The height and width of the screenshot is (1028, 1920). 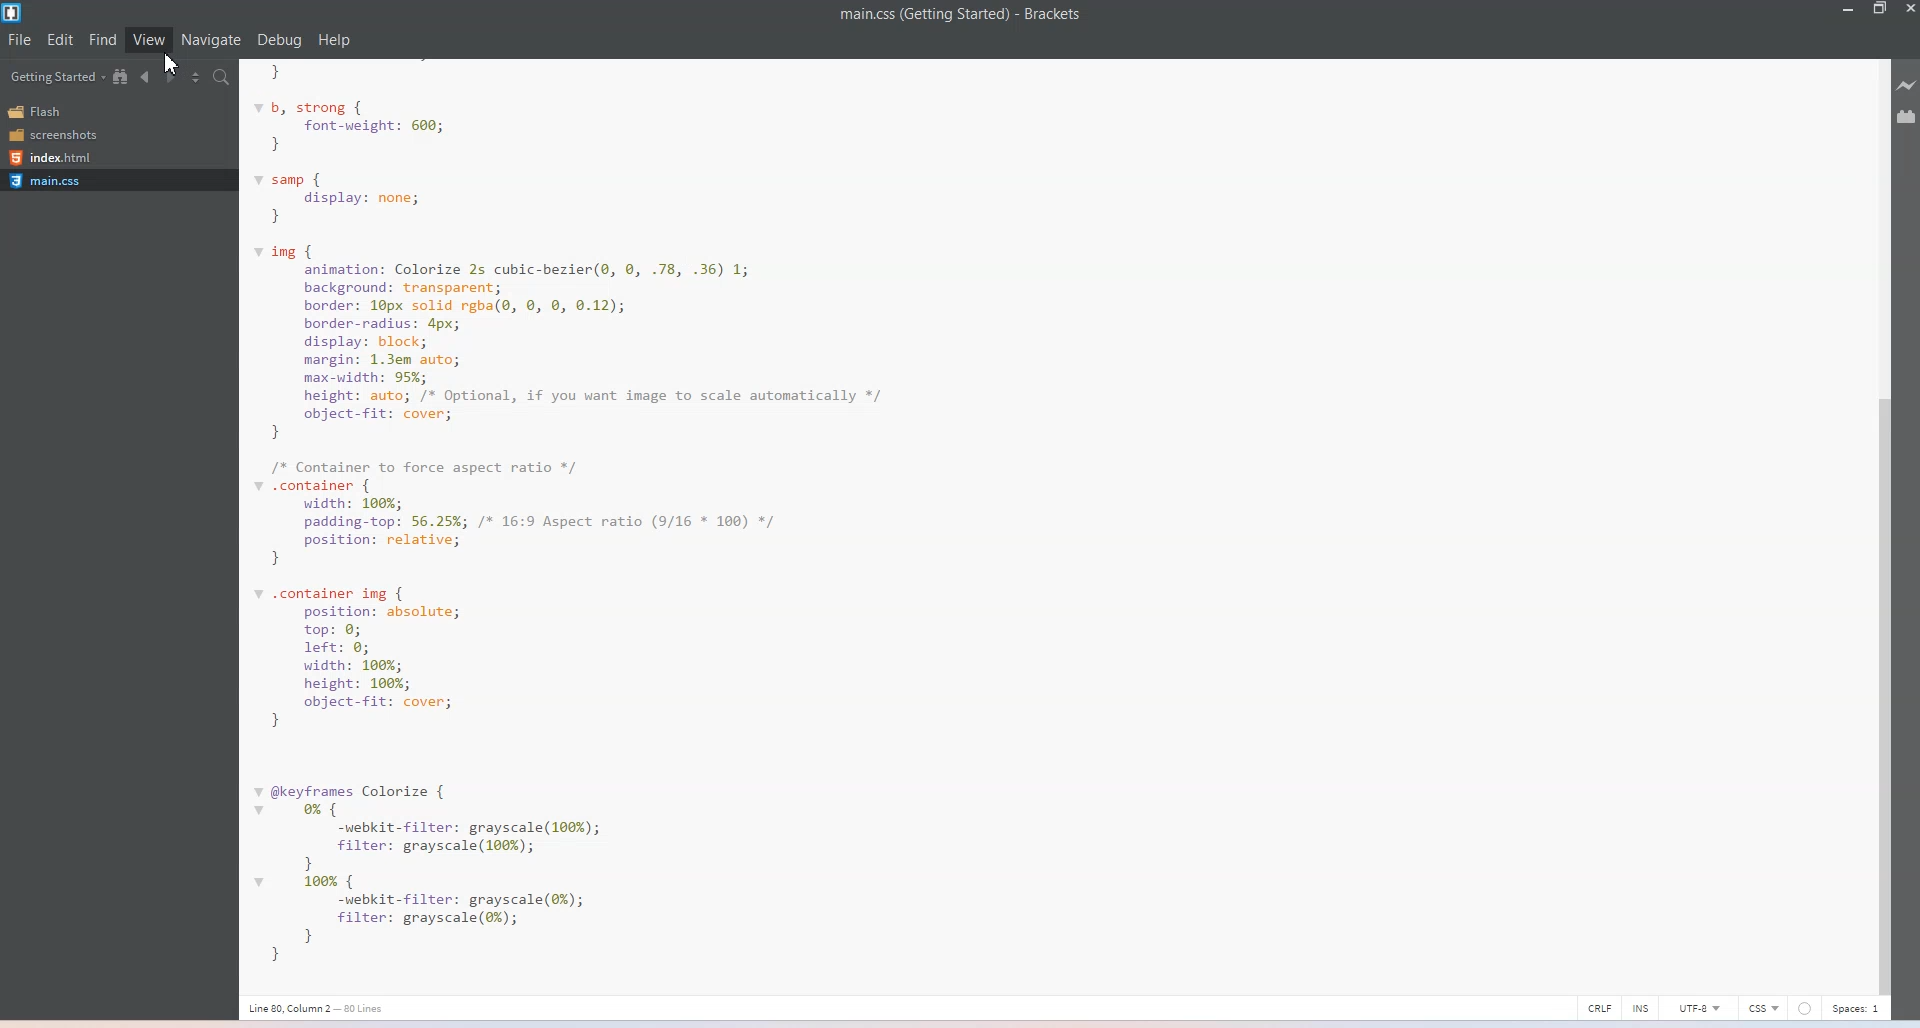 I want to click on View, so click(x=149, y=39).